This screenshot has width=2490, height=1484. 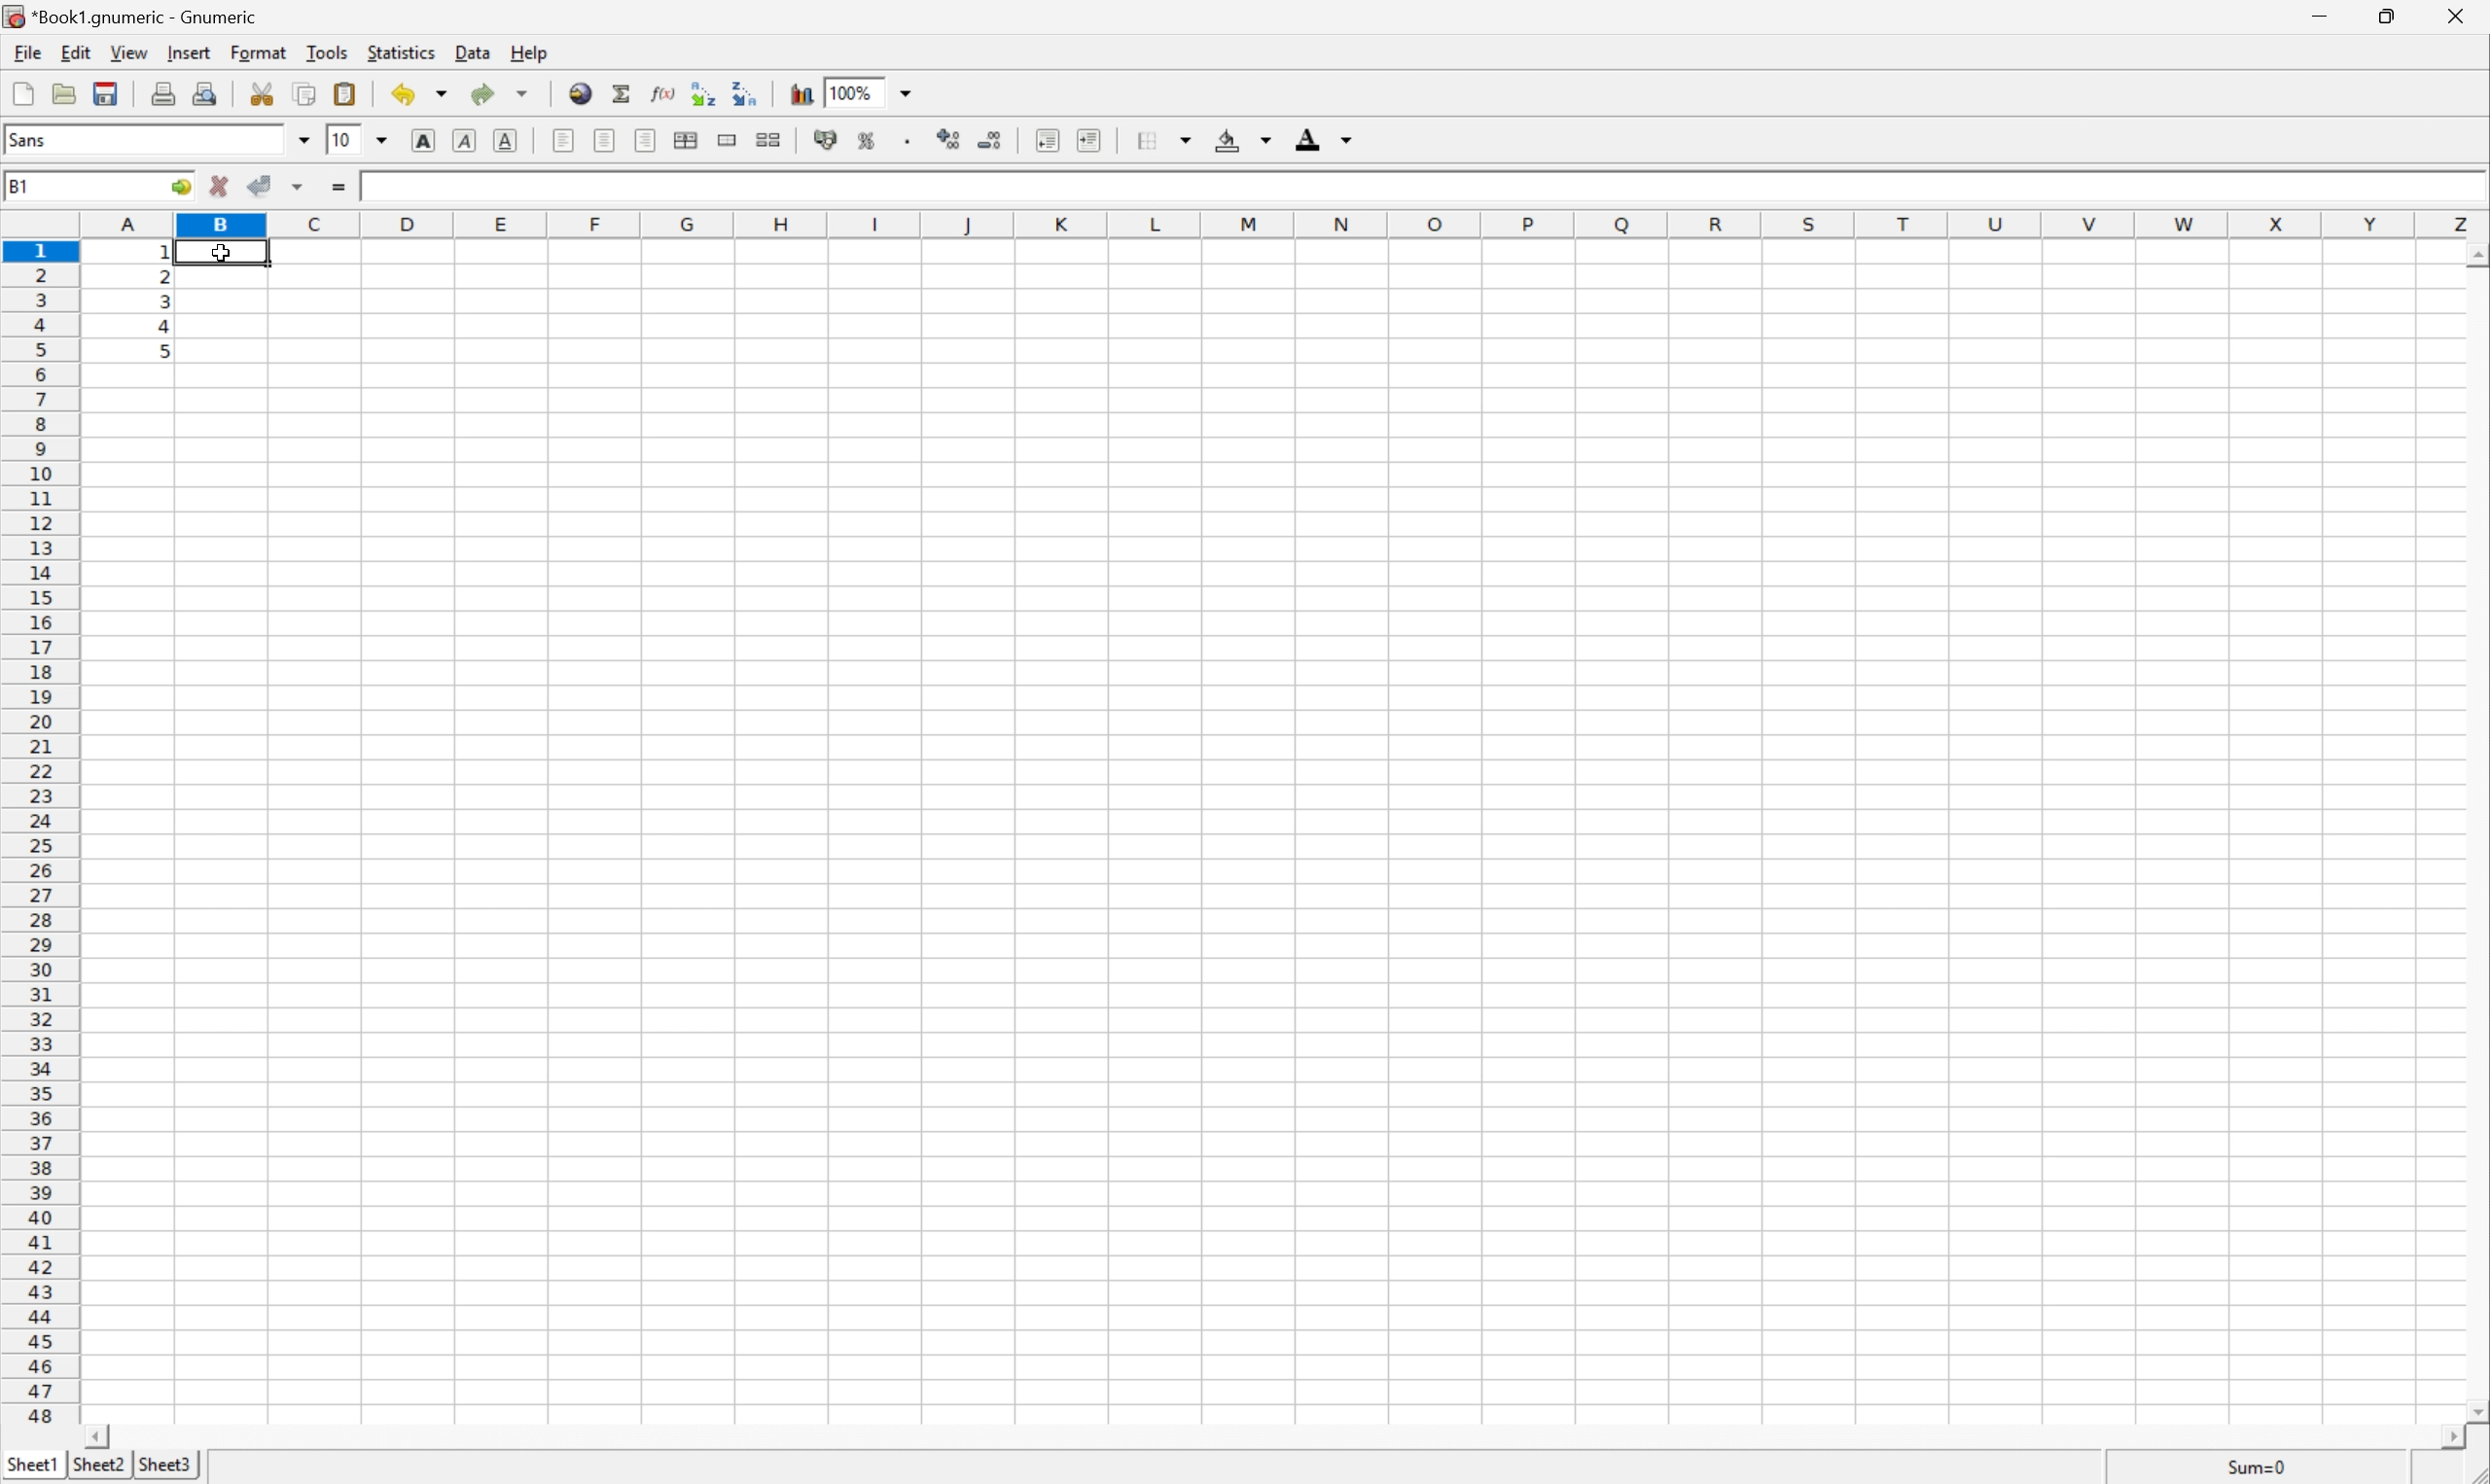 What do you see at coordinates (2258, 1469) in the screenshot?
I see `Sum=1` at bounding box center [2258, 1469].